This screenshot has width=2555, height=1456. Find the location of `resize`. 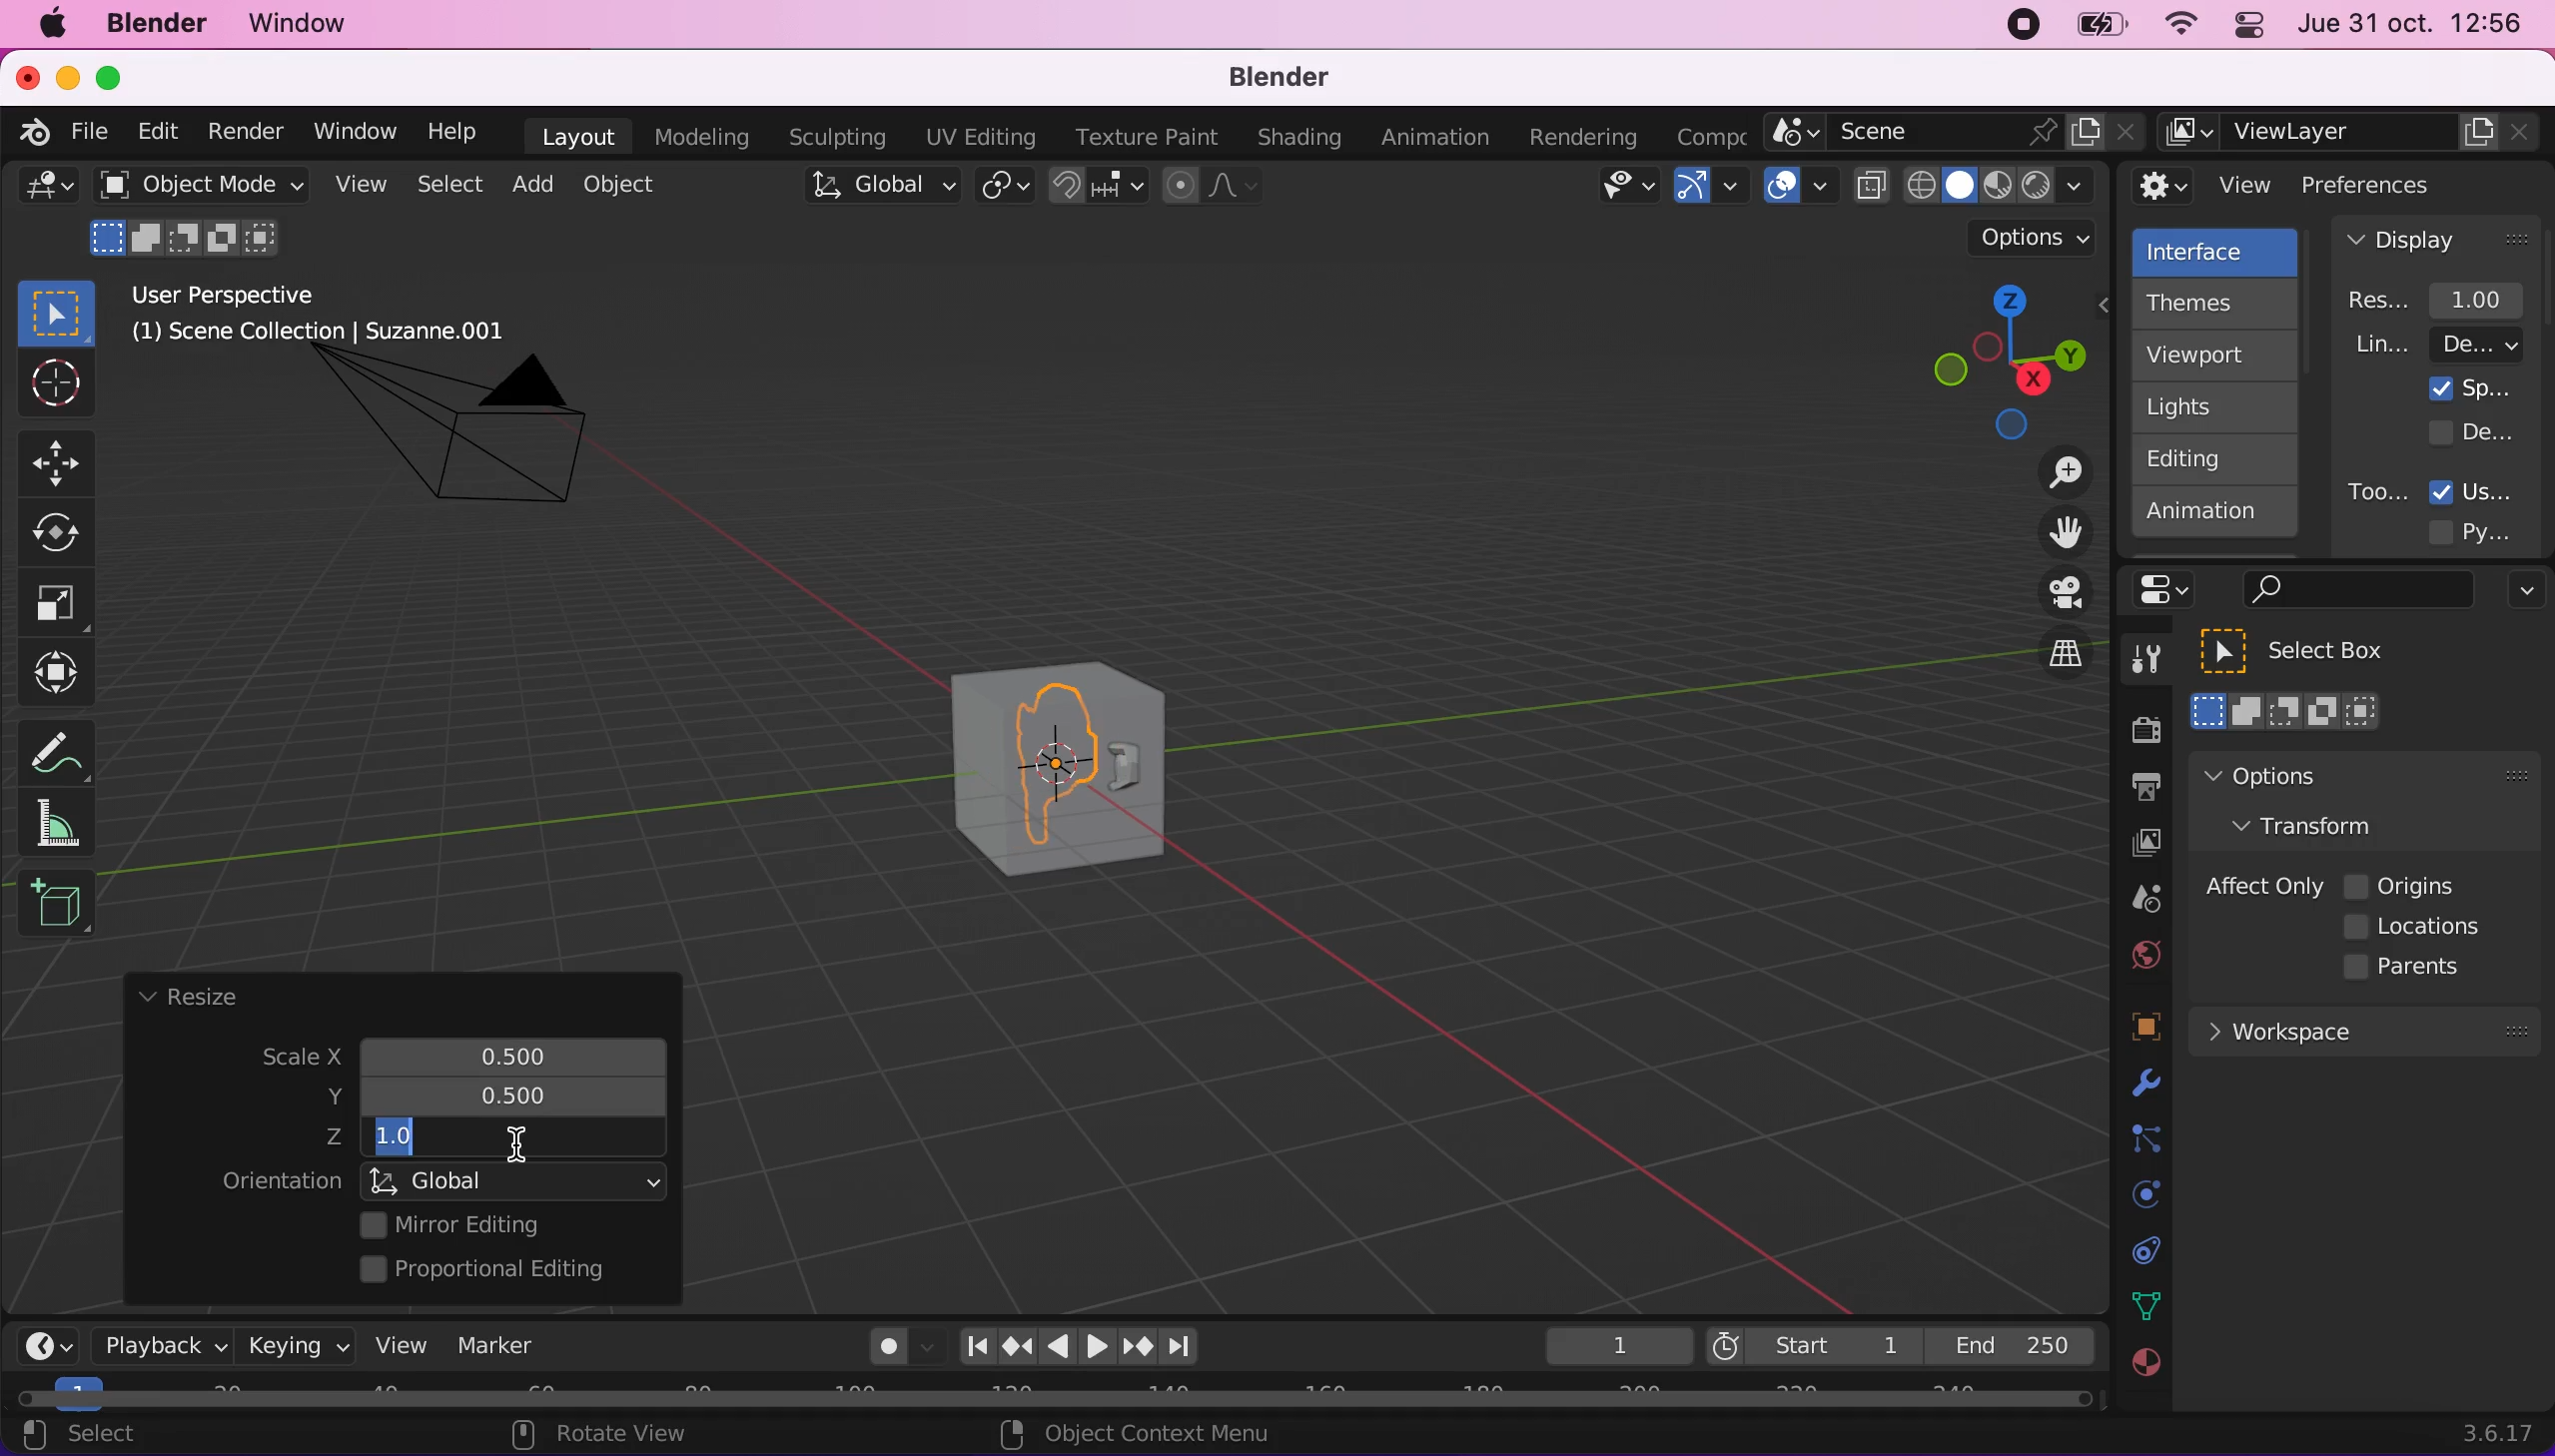

resize is located at coordinates (187, 998).